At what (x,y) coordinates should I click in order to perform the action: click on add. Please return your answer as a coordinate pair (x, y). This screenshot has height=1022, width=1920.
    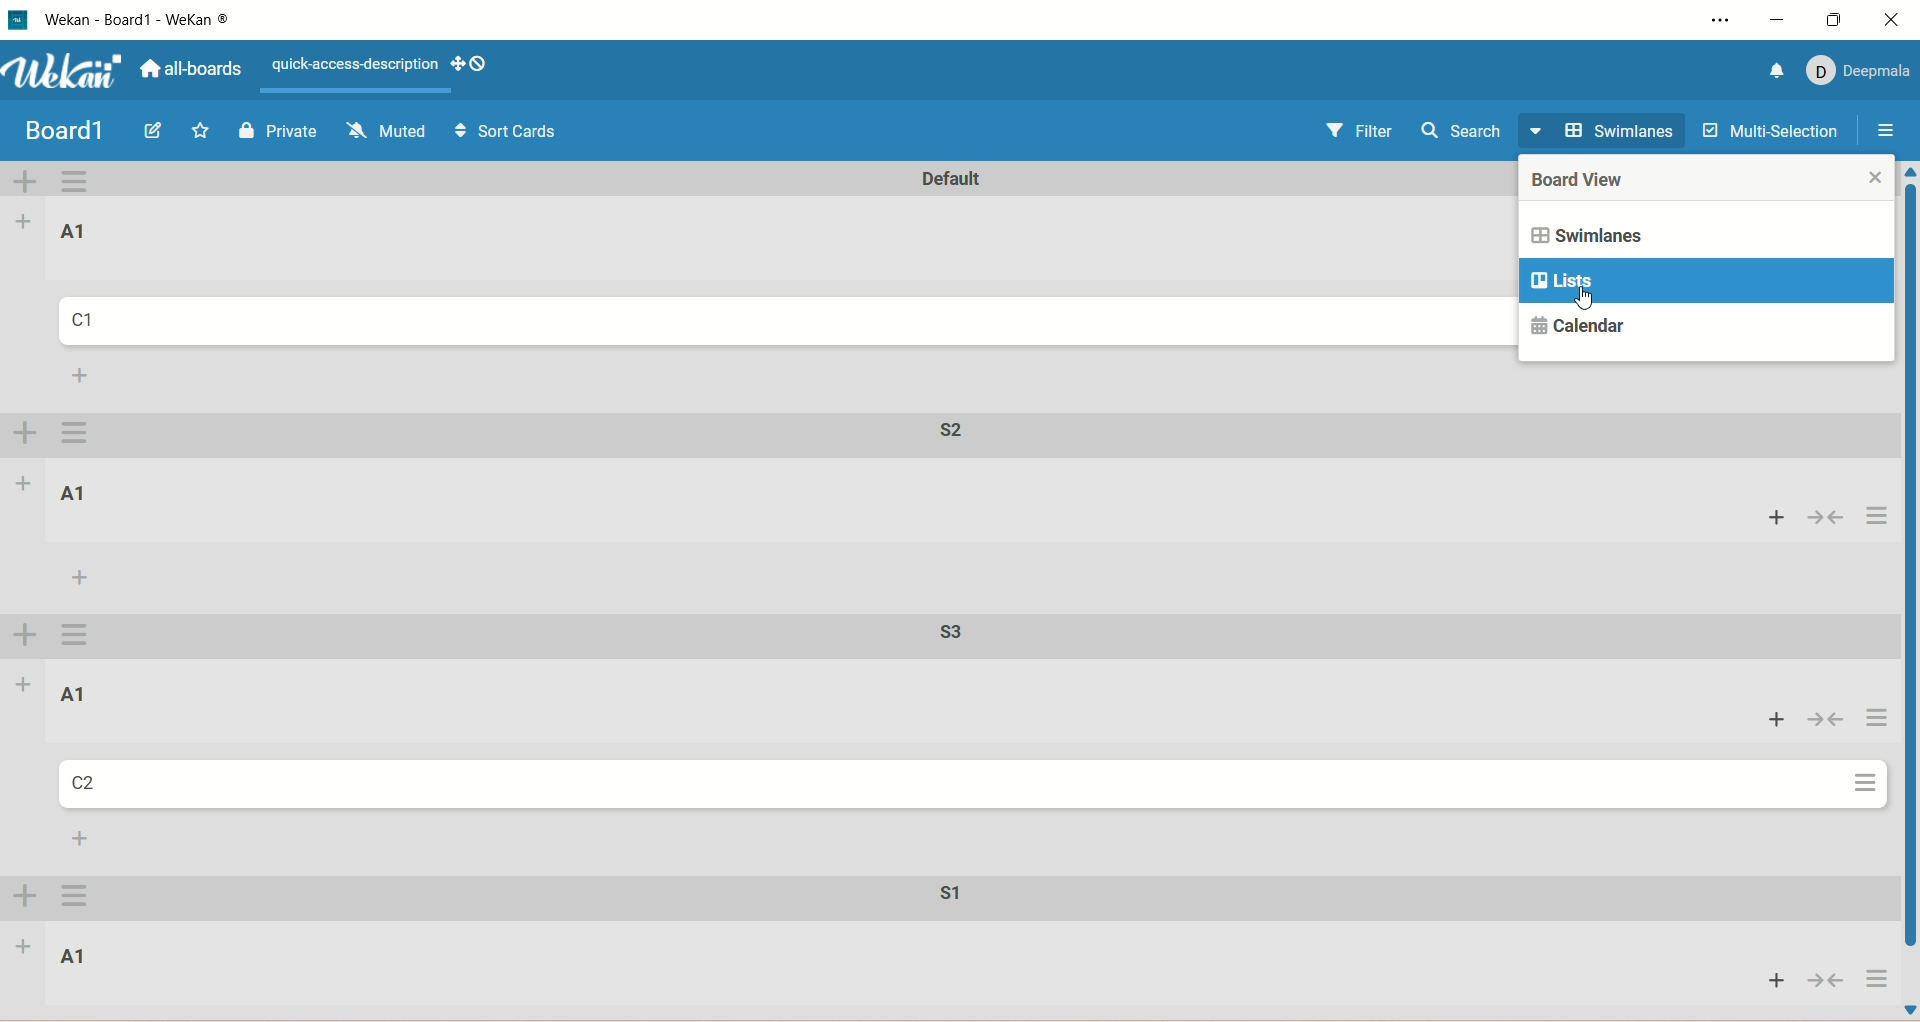
    Looking at the image, I should click on (80, 577).